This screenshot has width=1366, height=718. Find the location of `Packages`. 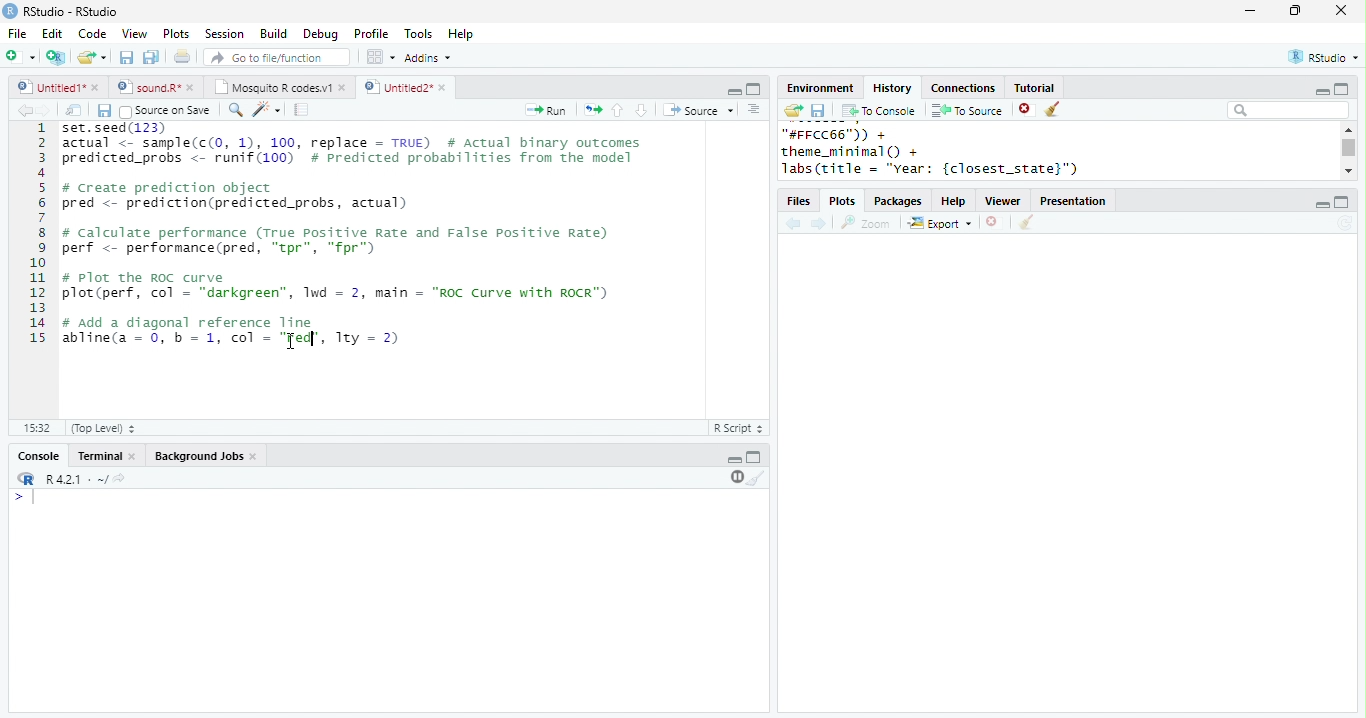

Packages is located at coordinates (898, 202).